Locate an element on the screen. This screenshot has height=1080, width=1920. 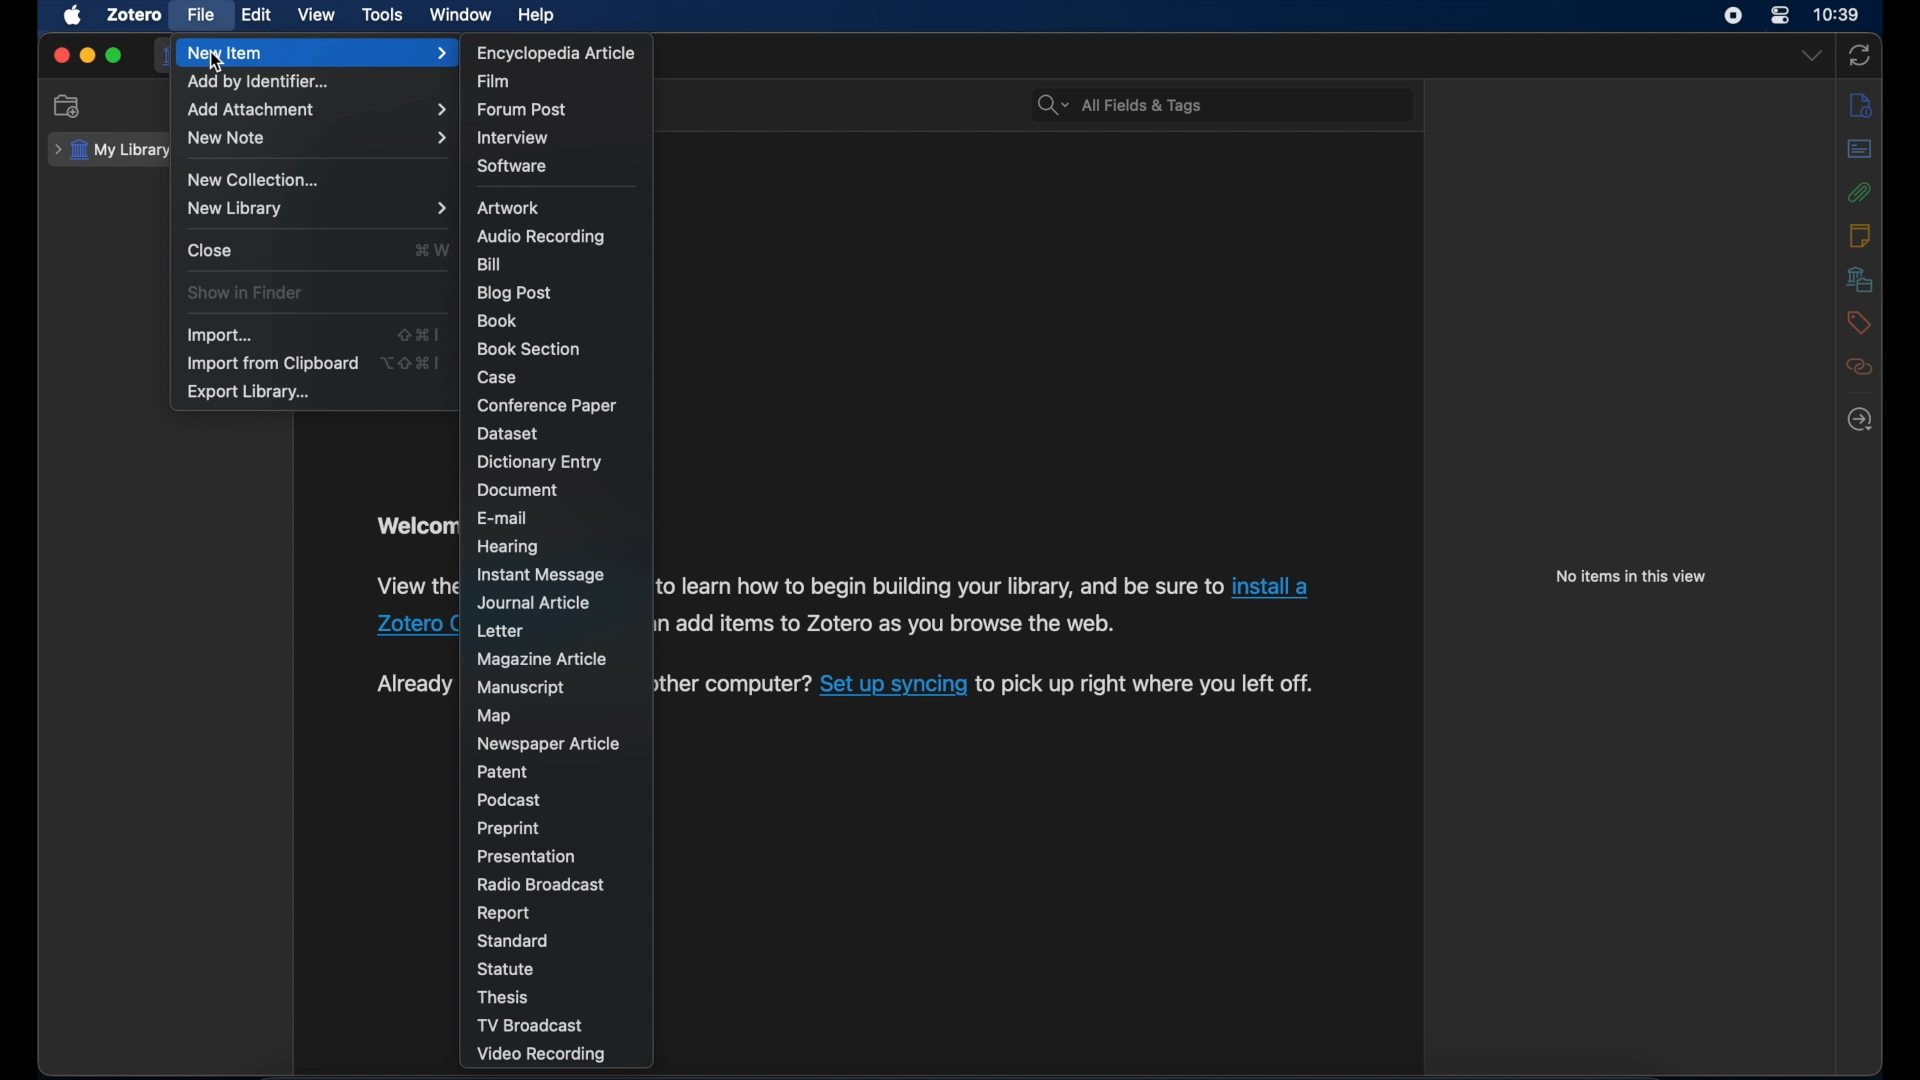
encyclopedia article is located at coordinates (556, 53).